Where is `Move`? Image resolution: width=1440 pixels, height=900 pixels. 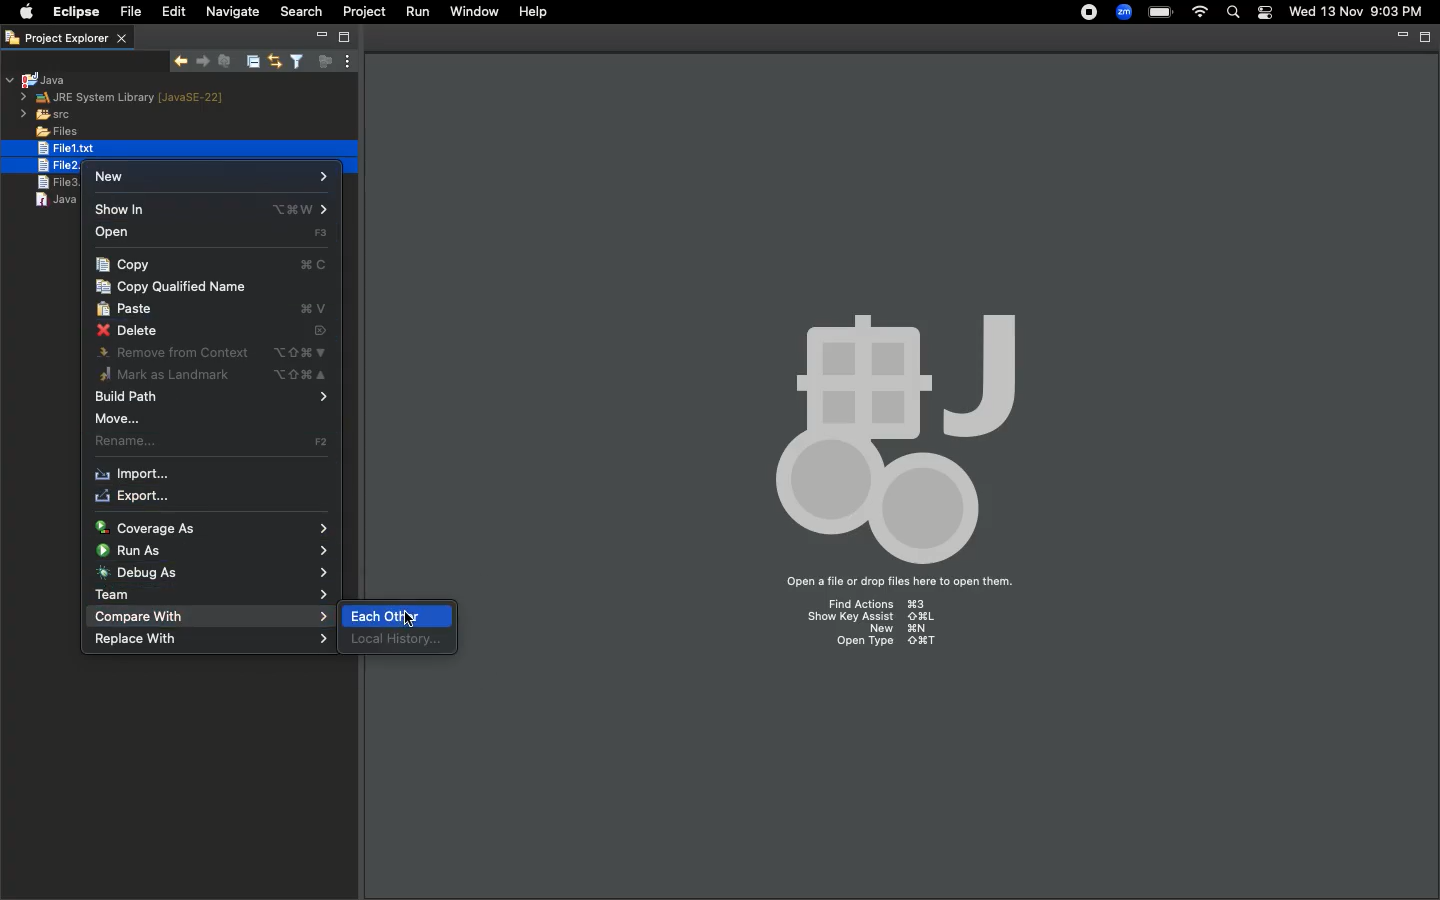
Move is located at coordinates (125, 418).